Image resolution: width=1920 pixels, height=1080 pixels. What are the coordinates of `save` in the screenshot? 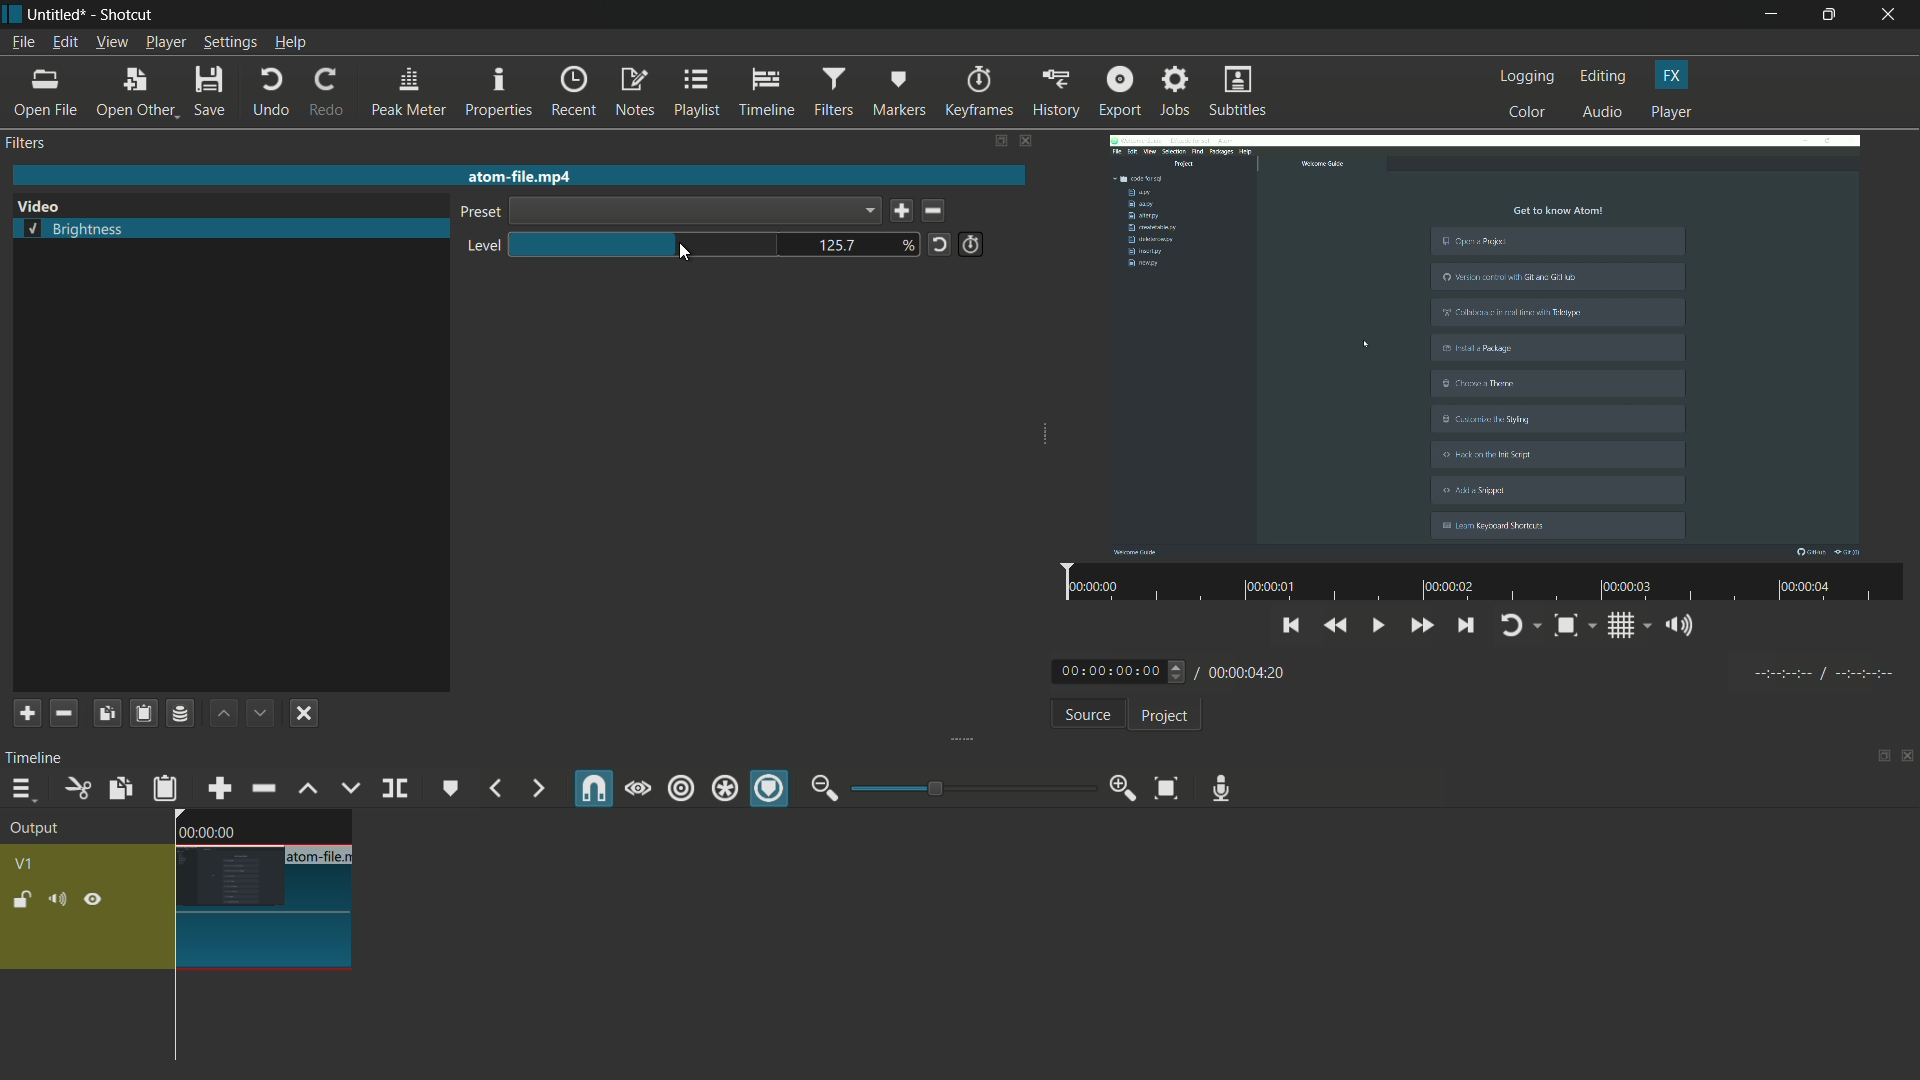 It's located at (212, 93).